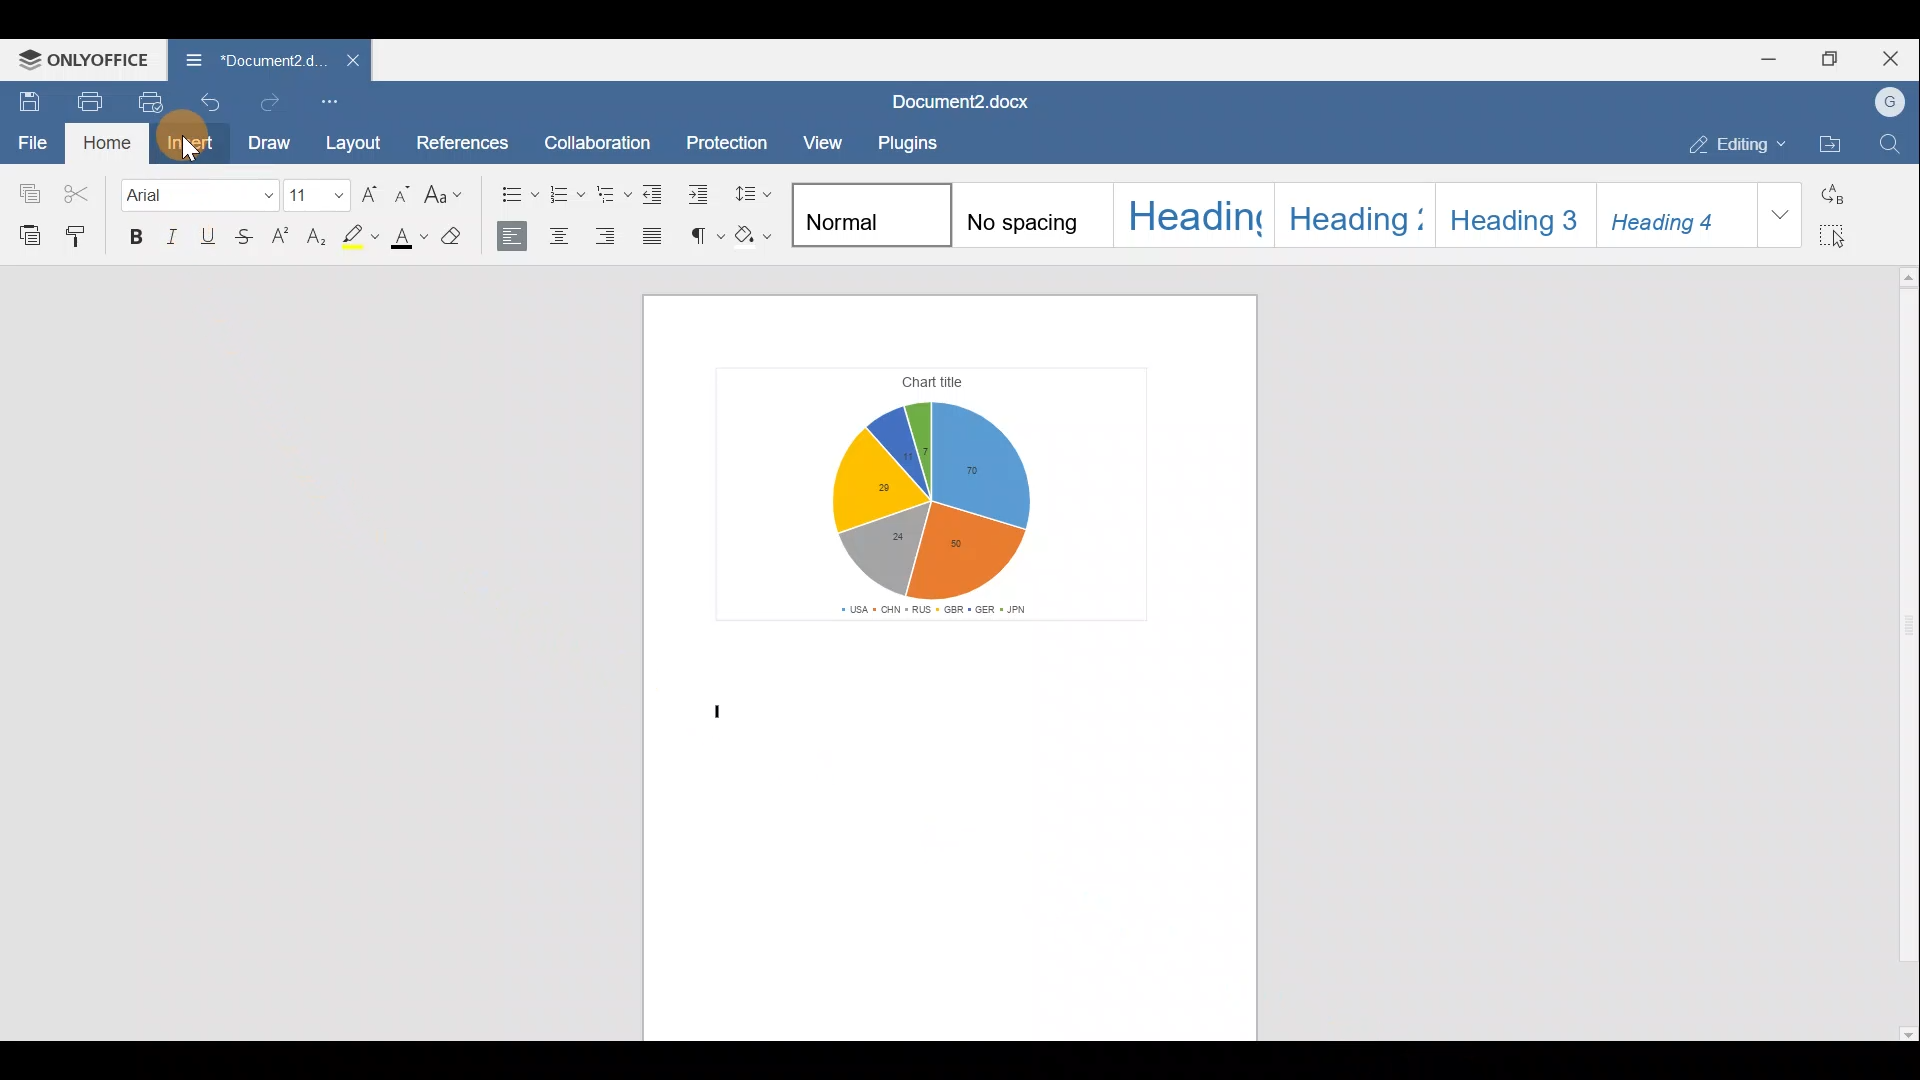 This screenshot has width=1920, height=1080. Describe the element at coordinates (1842, 235) in the screenshot. I see `Select all` at that location.